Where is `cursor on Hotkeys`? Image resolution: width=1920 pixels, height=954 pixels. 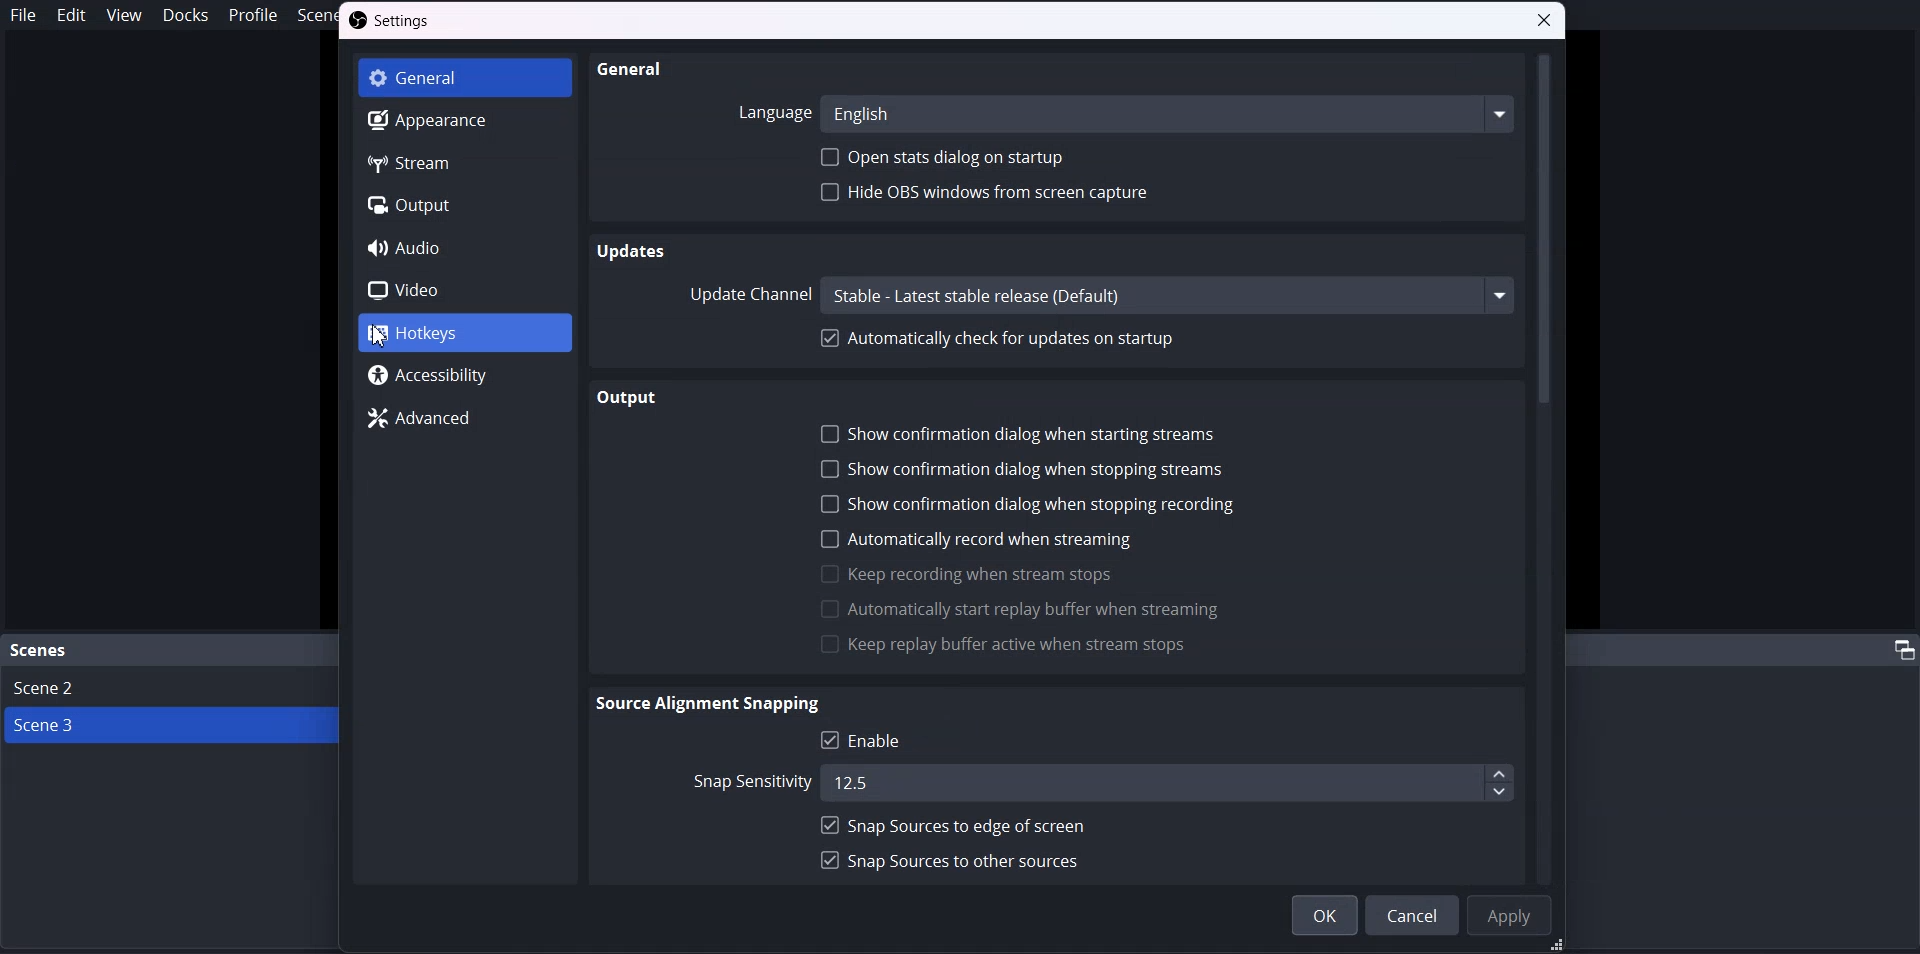
cursor on Hotkeys is located at coordinates (383, 337).